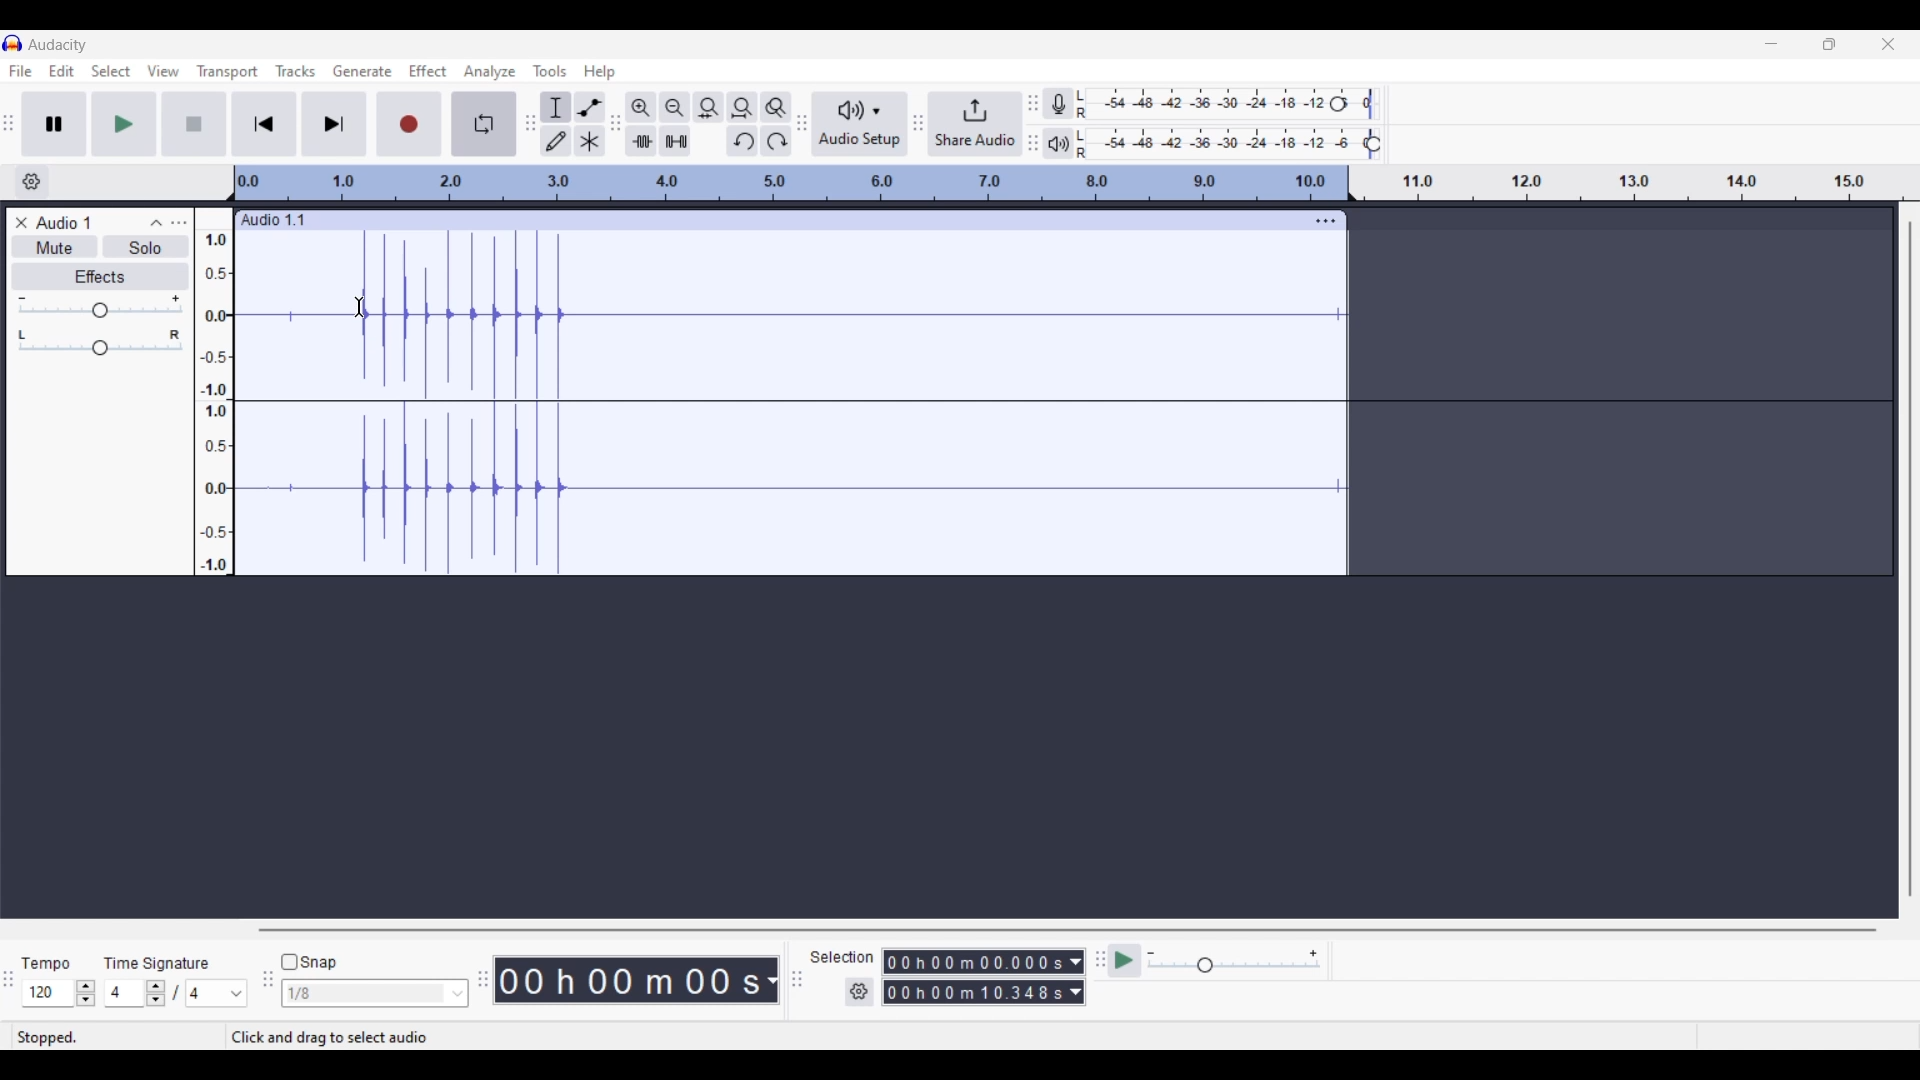 The width and height of the screenshot is (1920, 1080). What do you see at coordinates (100, 276) in the screenshot?
I see `Effects` at bounding box center [100, 276].